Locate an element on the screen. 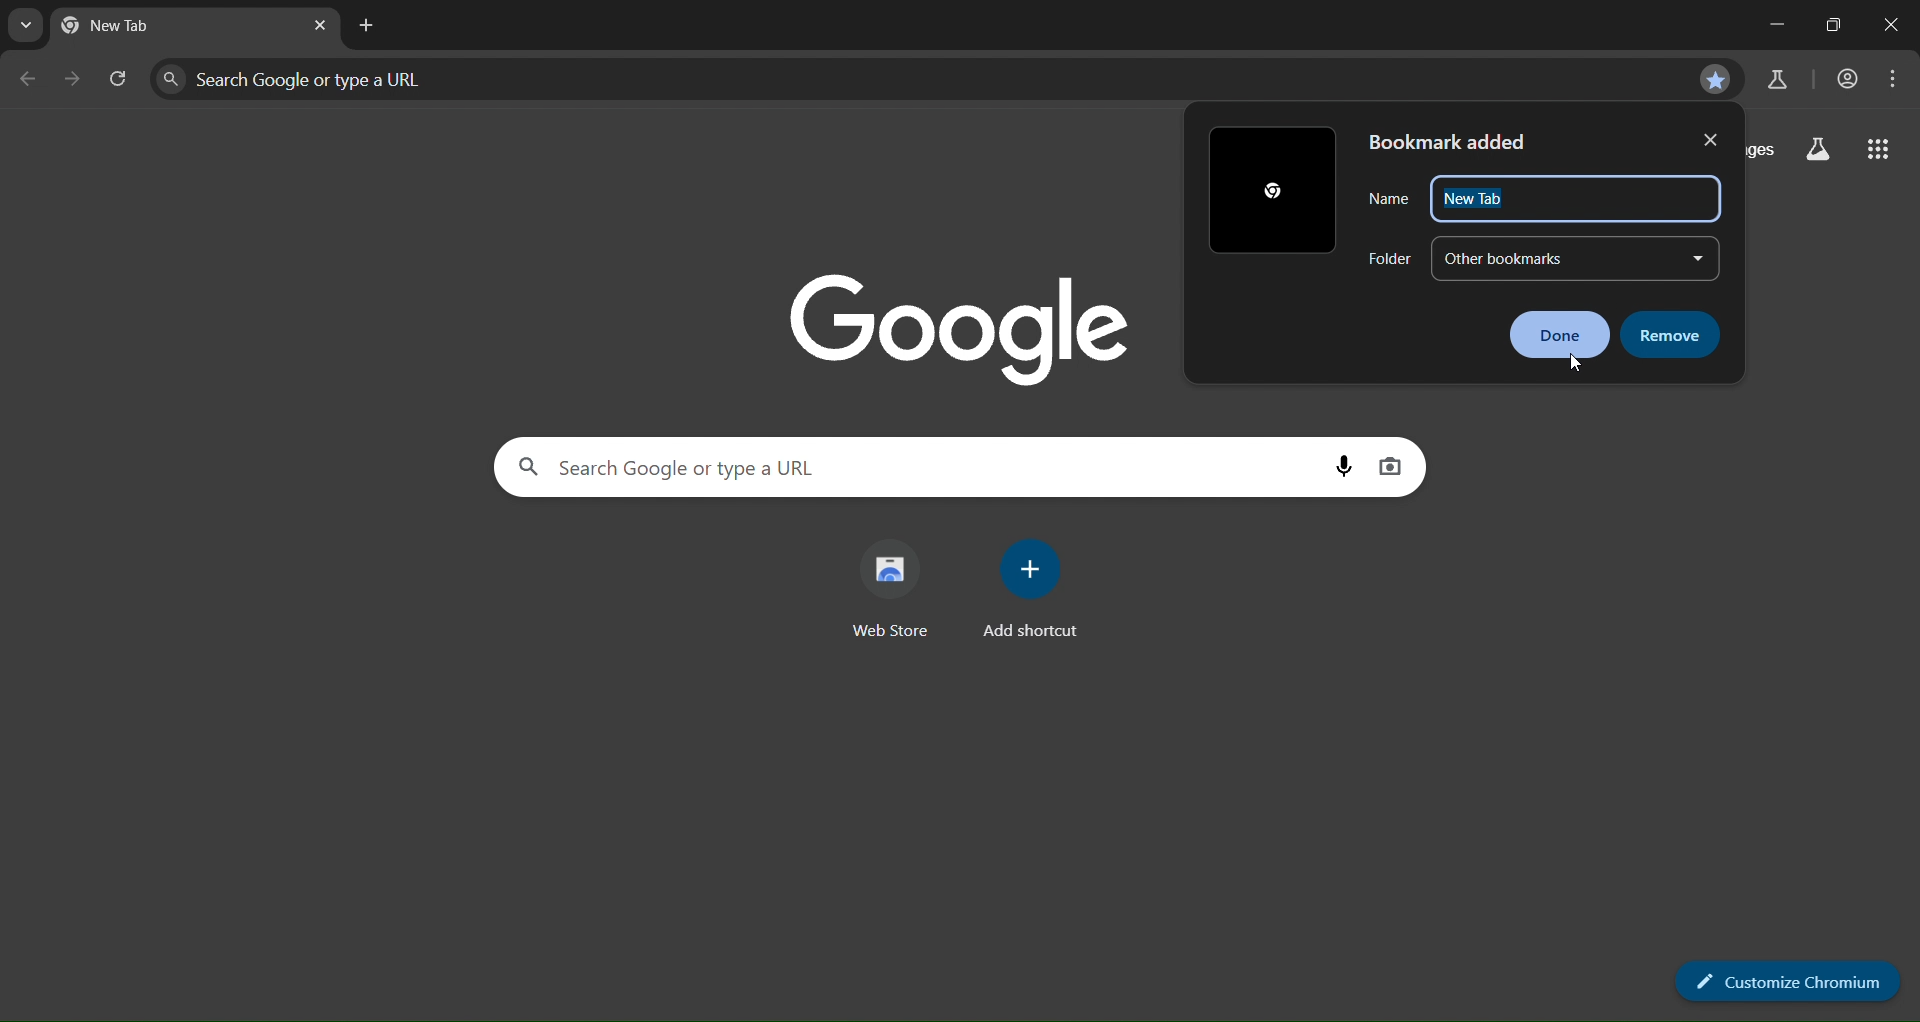 The width and height of the screenshot is (1920, 1022). voice search is located at coordinates (1345, 466).